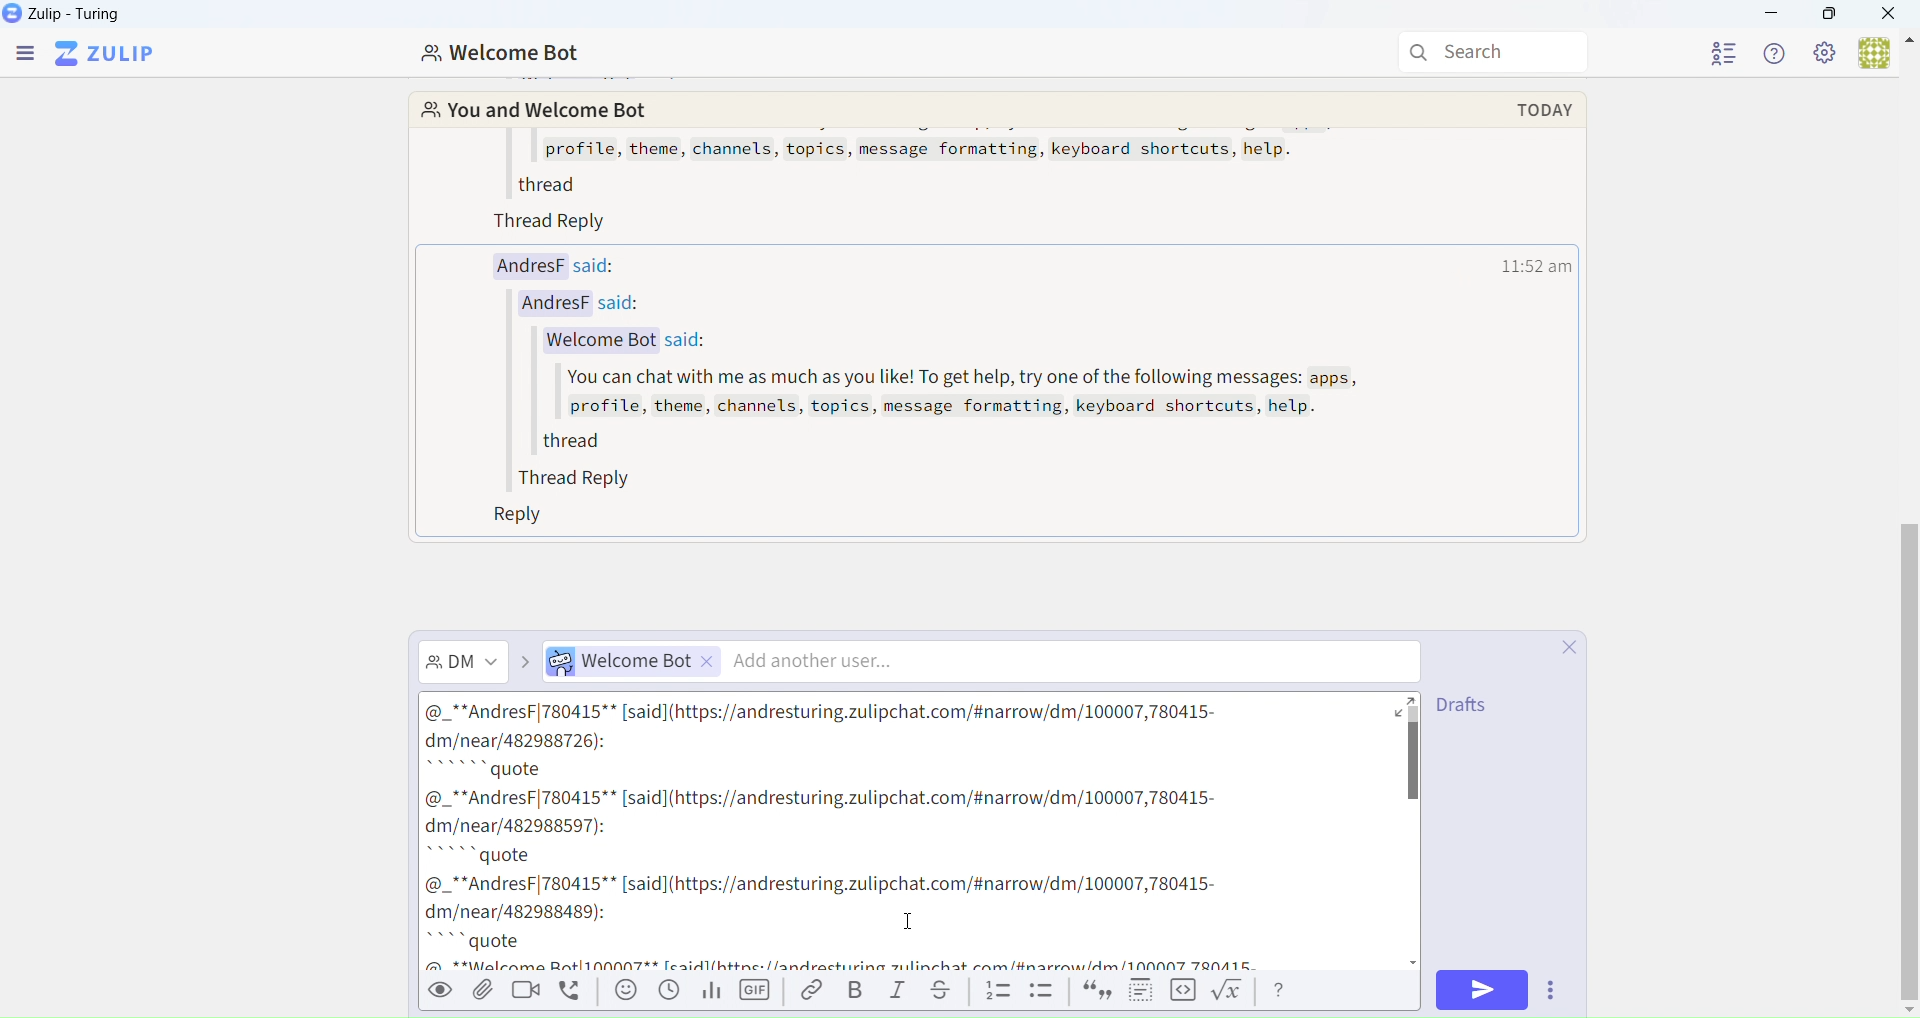  What do you see at coordinates (1730, 55) in the screenshot?
I see `User List` at bounding box center [1730, 55].